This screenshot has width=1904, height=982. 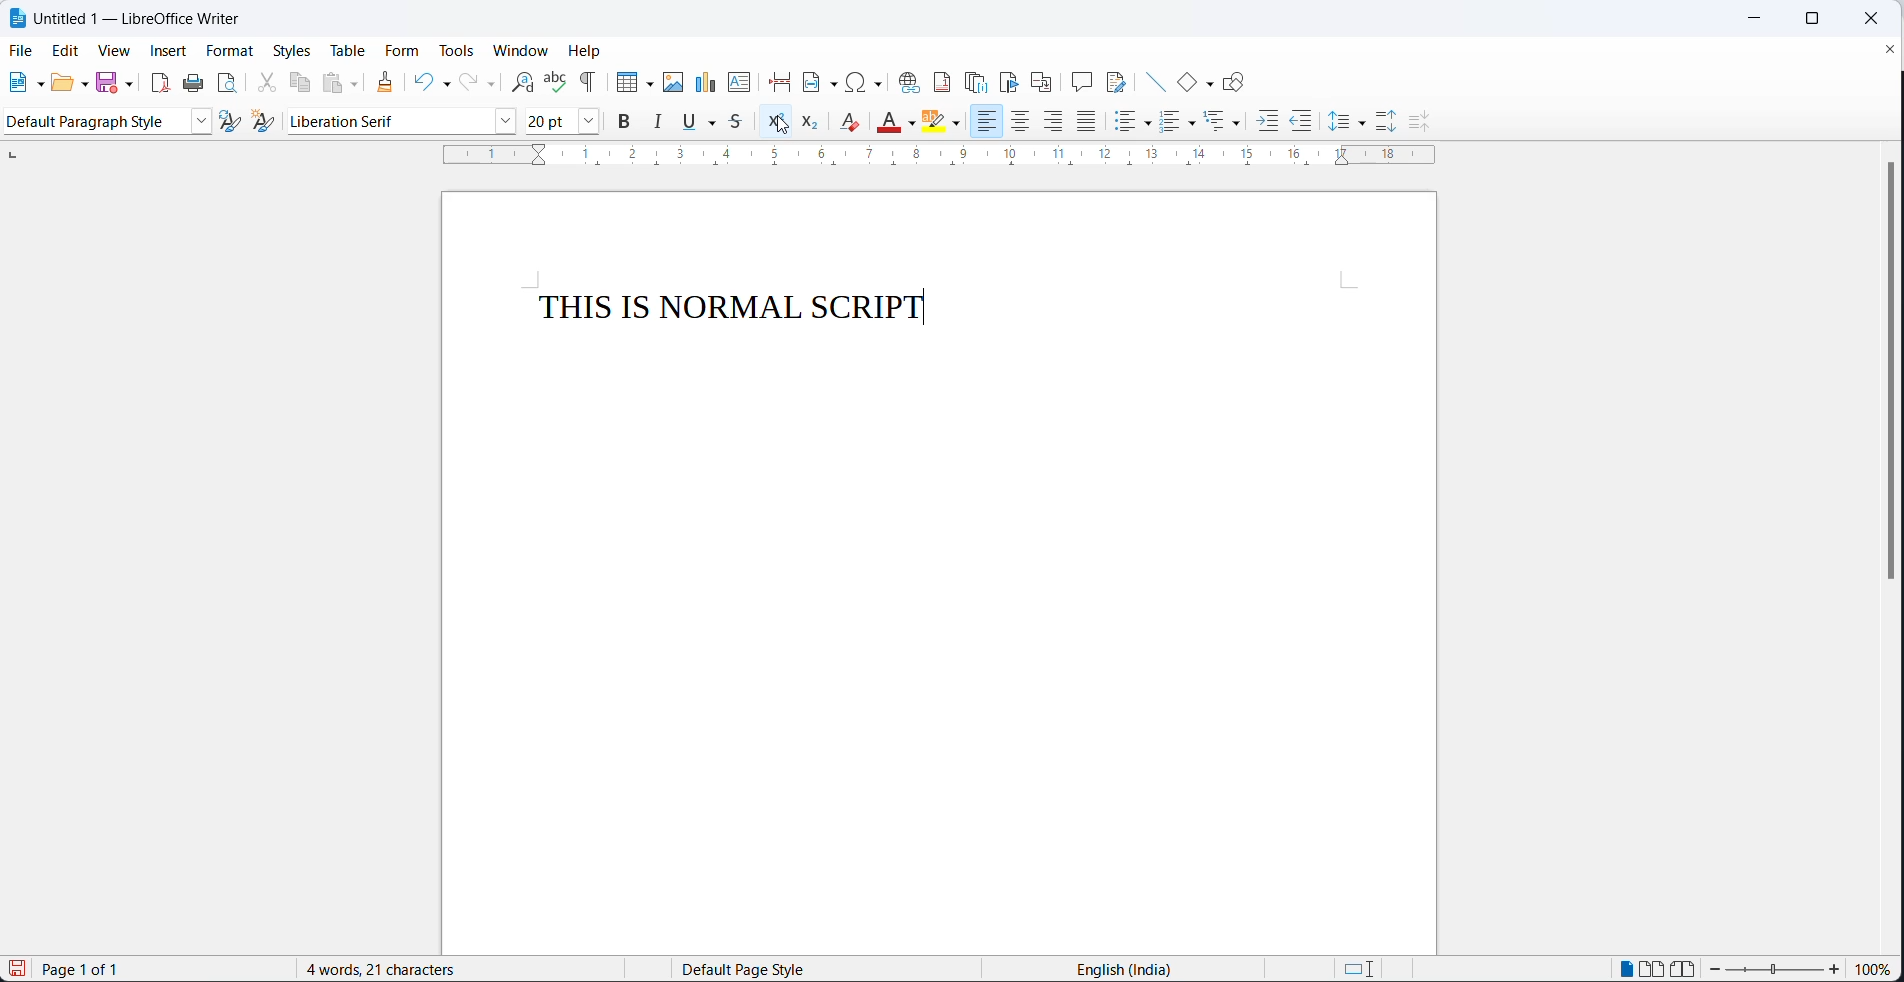 What do you see at coordinates (1011, 81) in the screenshot?
I see `insert bookmark` at bounding box center [1011, 81].